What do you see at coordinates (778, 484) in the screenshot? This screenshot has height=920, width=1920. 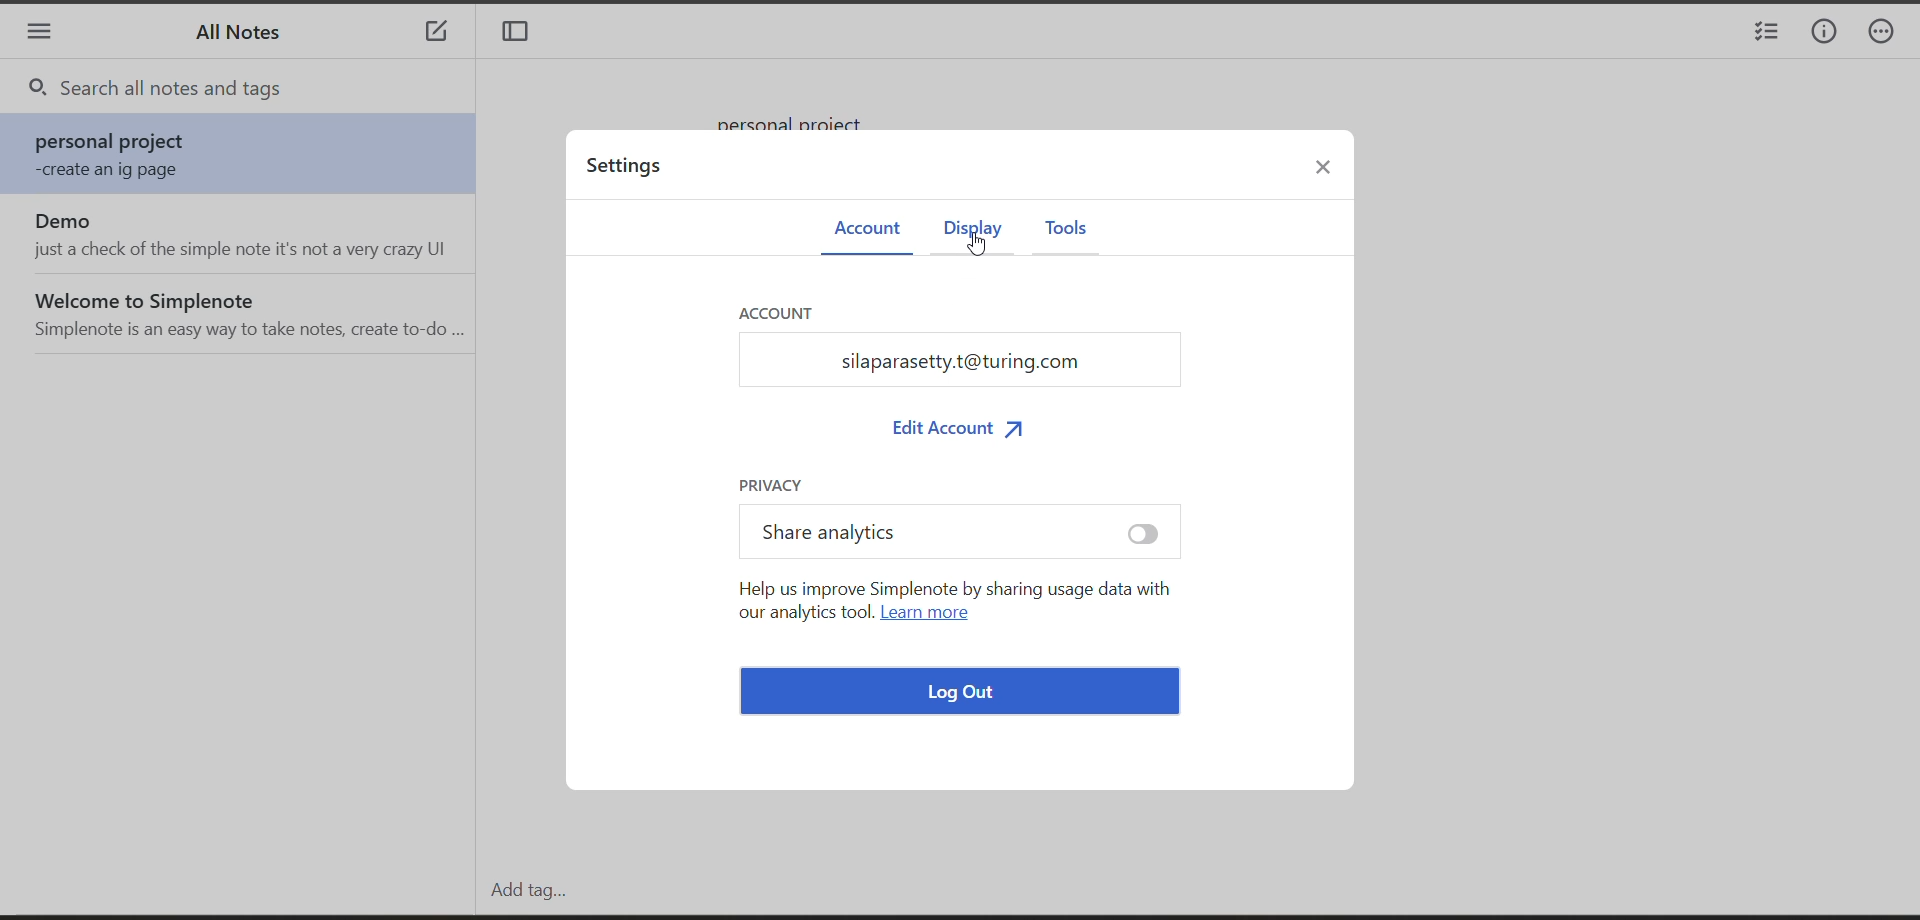 I see `privacy` at bounding box center [778, 484].